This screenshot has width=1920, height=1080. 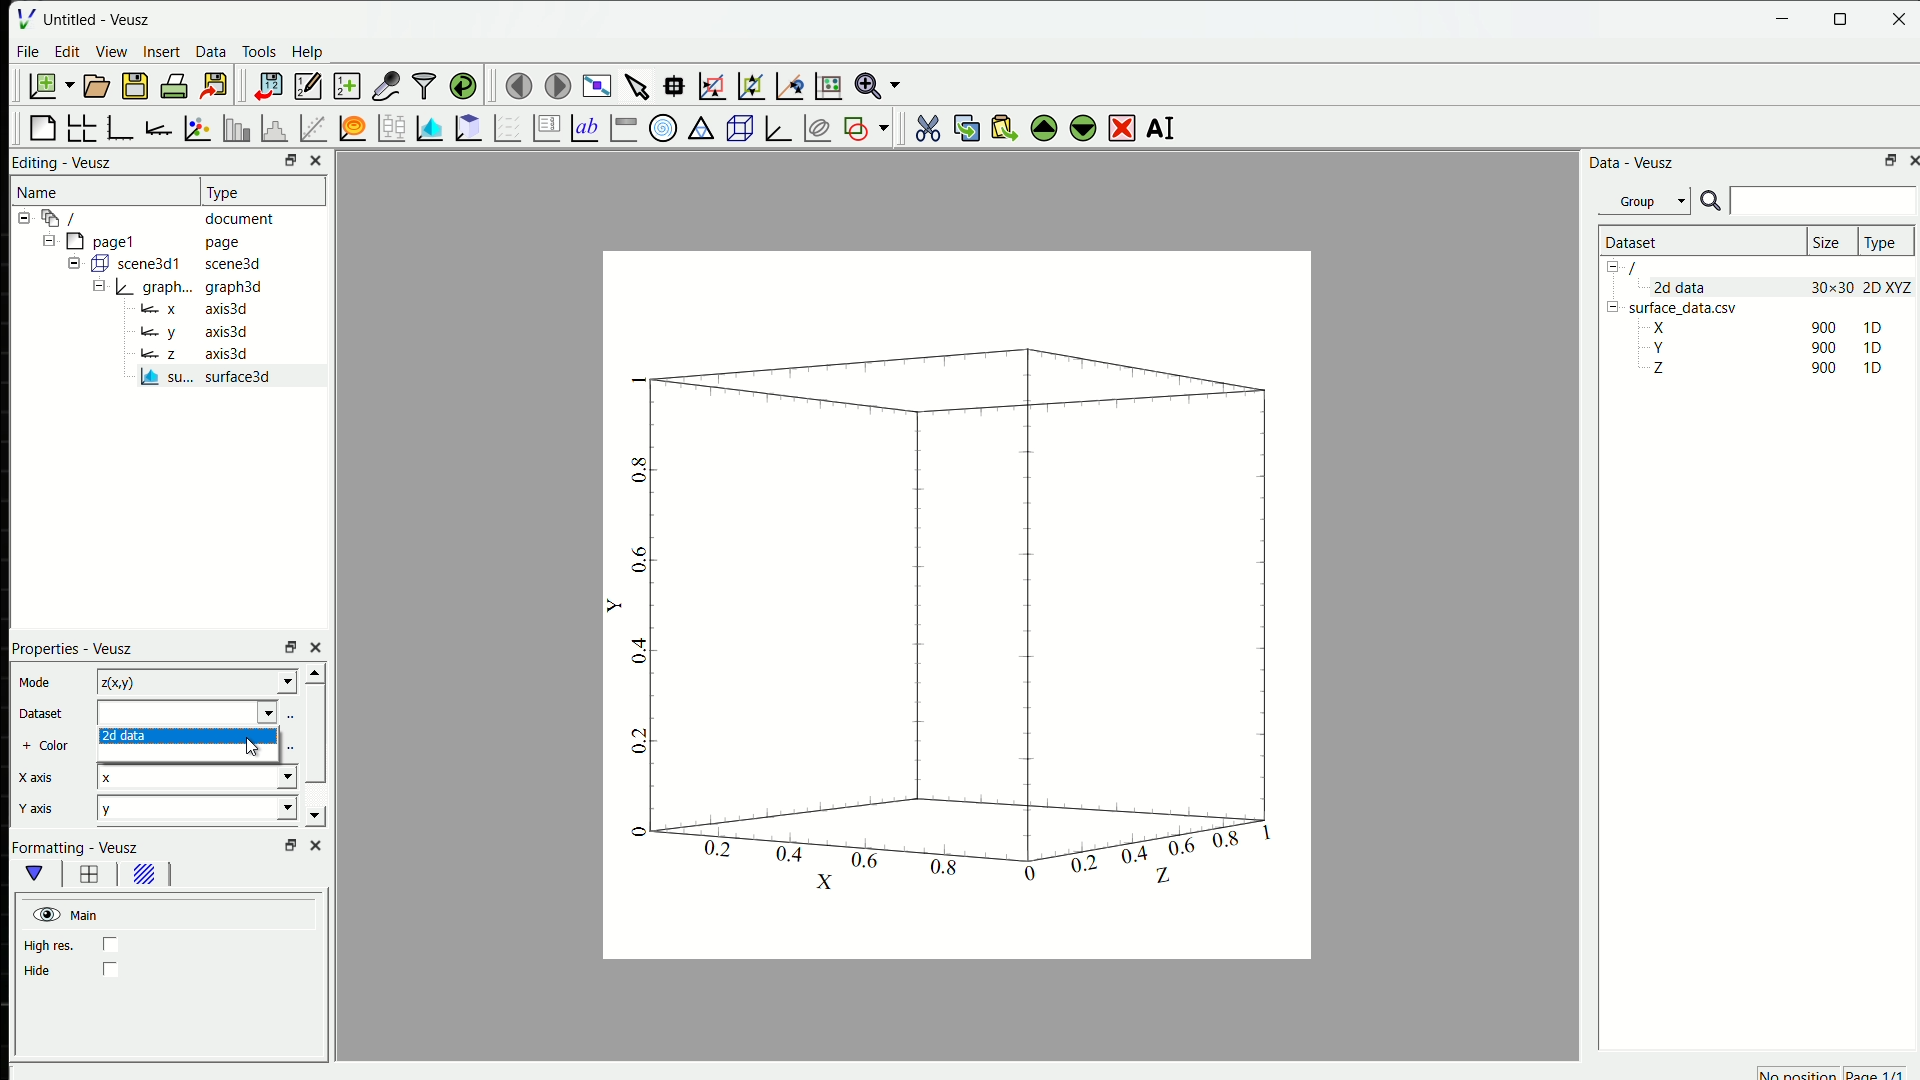 I want to click on close, so click(x=317, y=845).